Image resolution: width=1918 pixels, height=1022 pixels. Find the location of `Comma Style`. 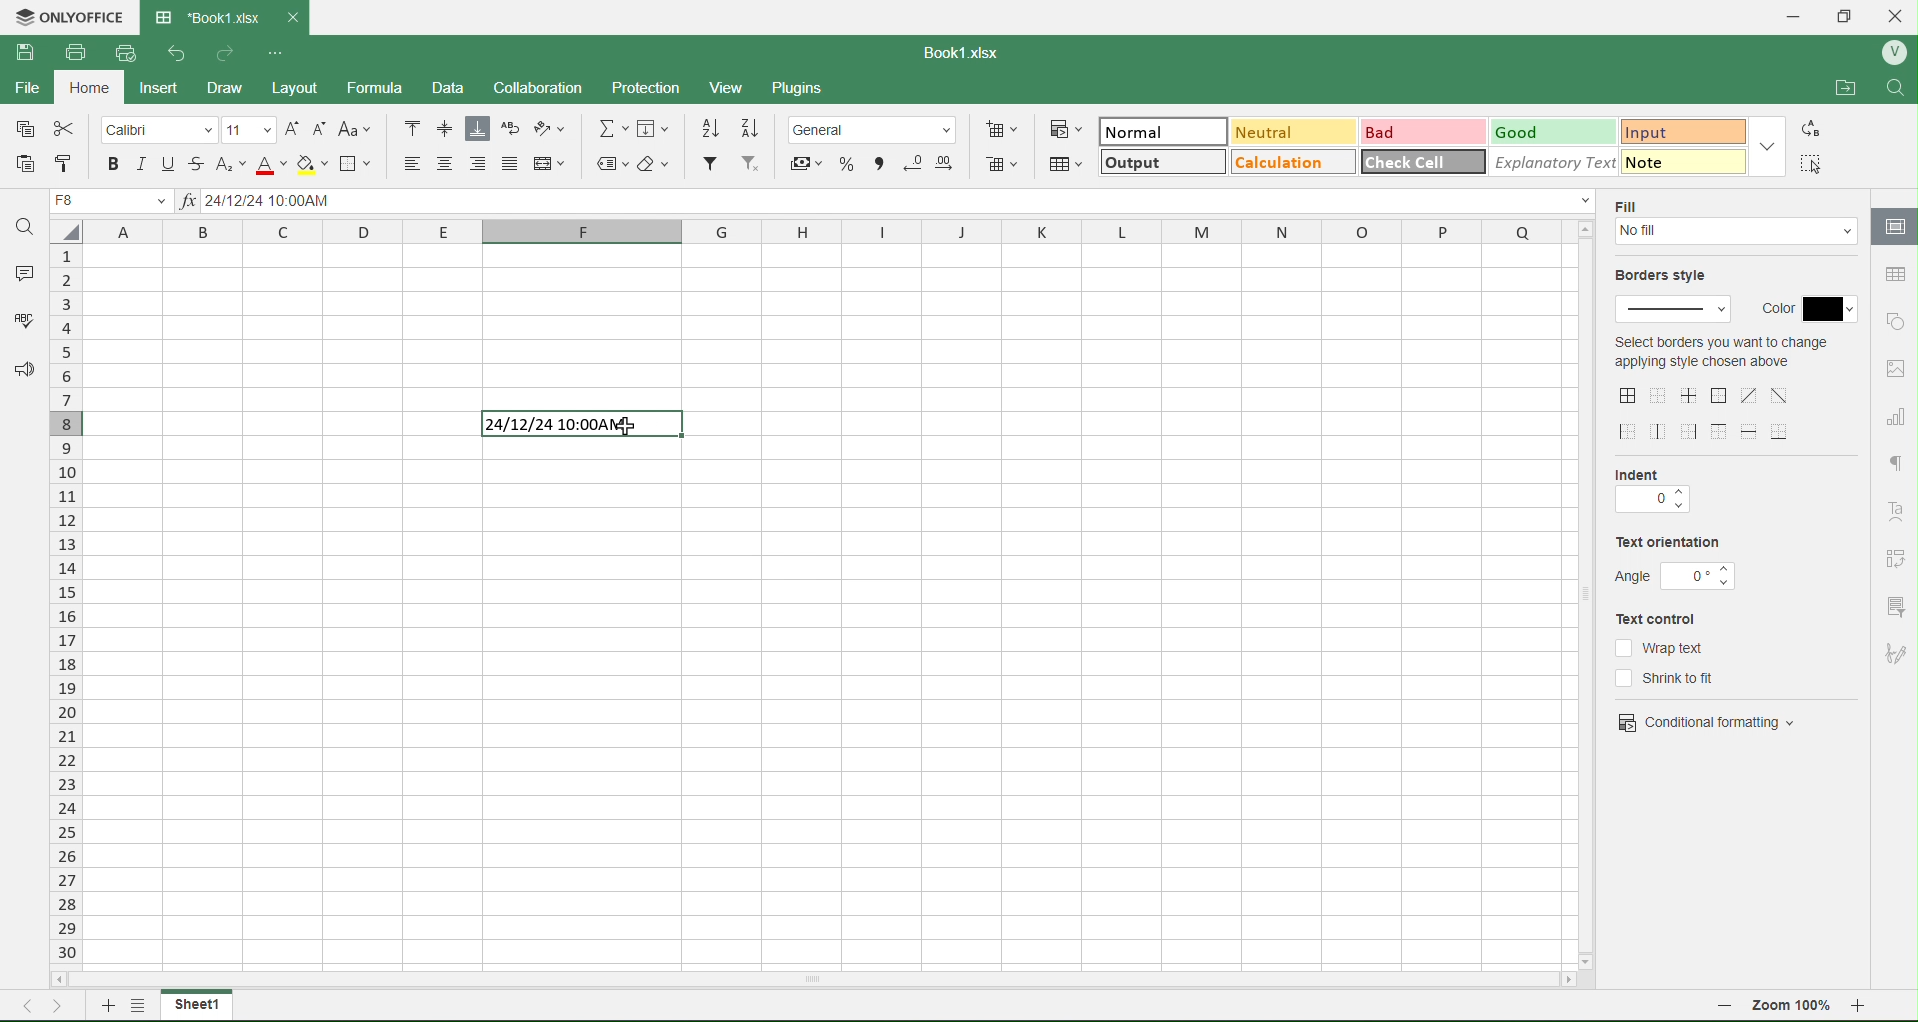

Comma Style is located at coordinates (879, 161).